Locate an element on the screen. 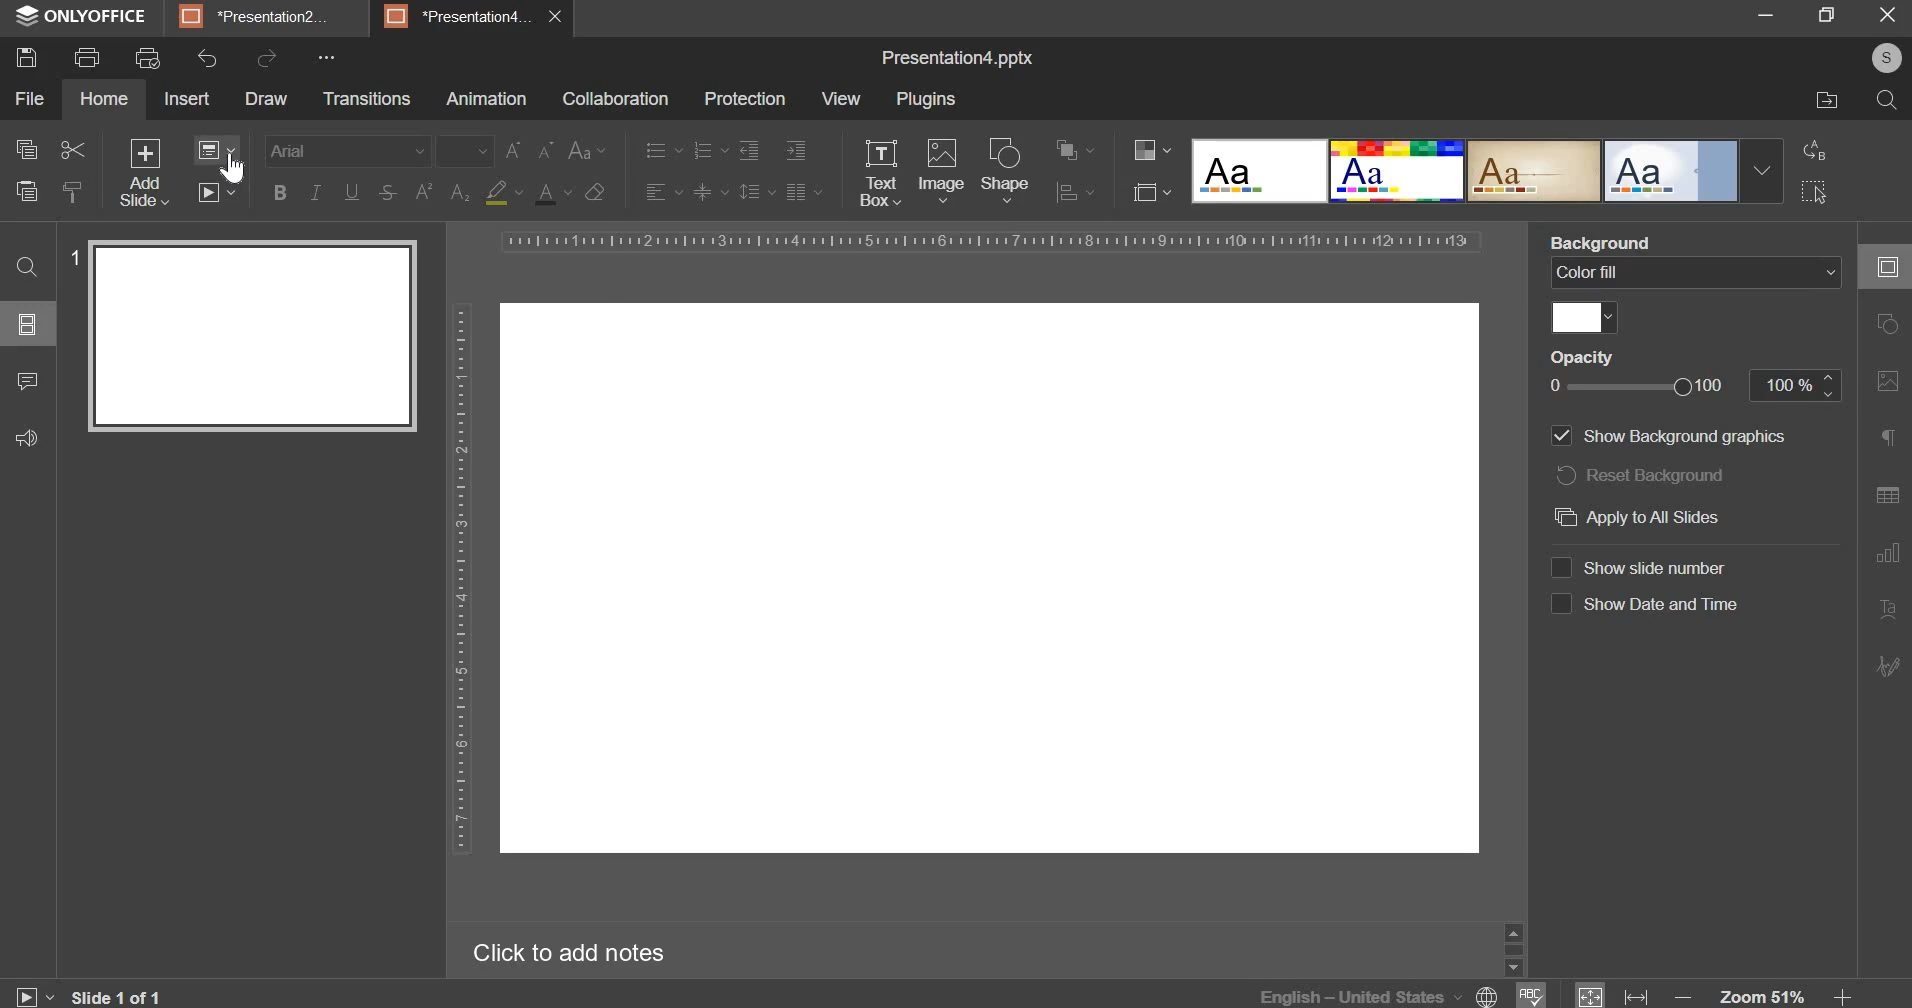  design is located at coordinates (1536, 172).